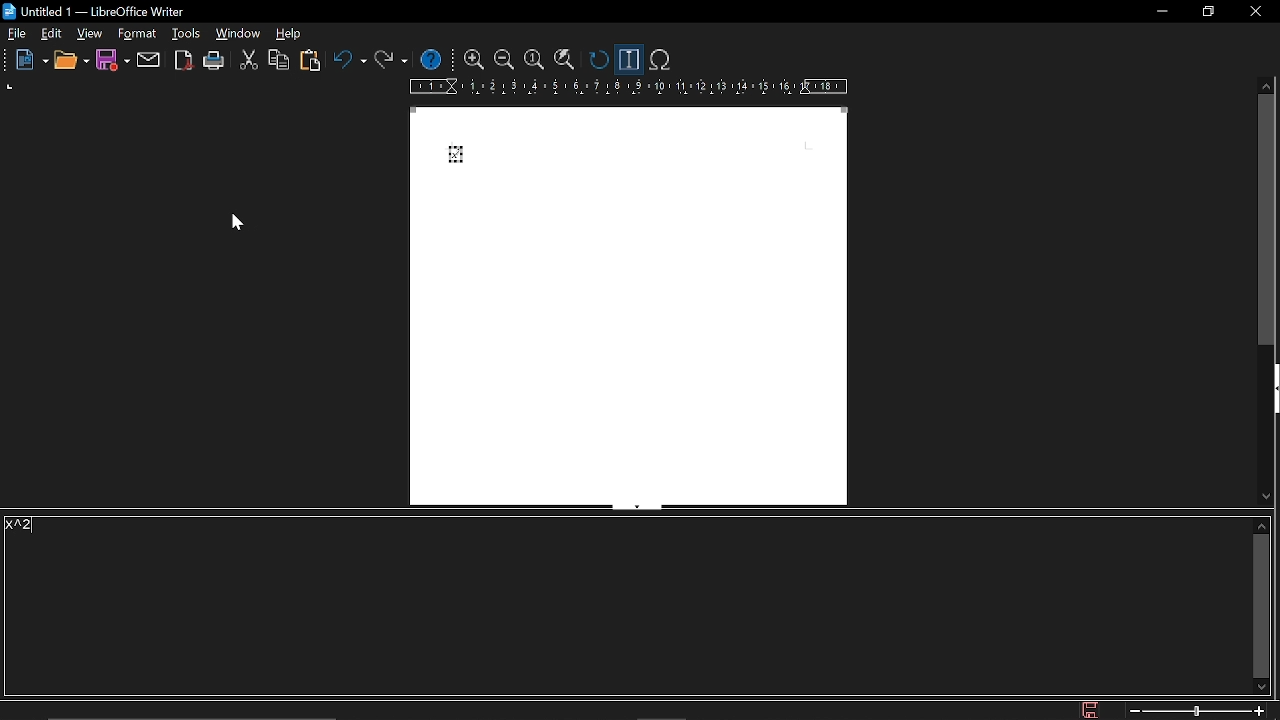 The image size is (1280, 720). What do you see at coordinates (1164, 12) in the screenshot?
I see `minimize` at bounding box center [1164, 12].